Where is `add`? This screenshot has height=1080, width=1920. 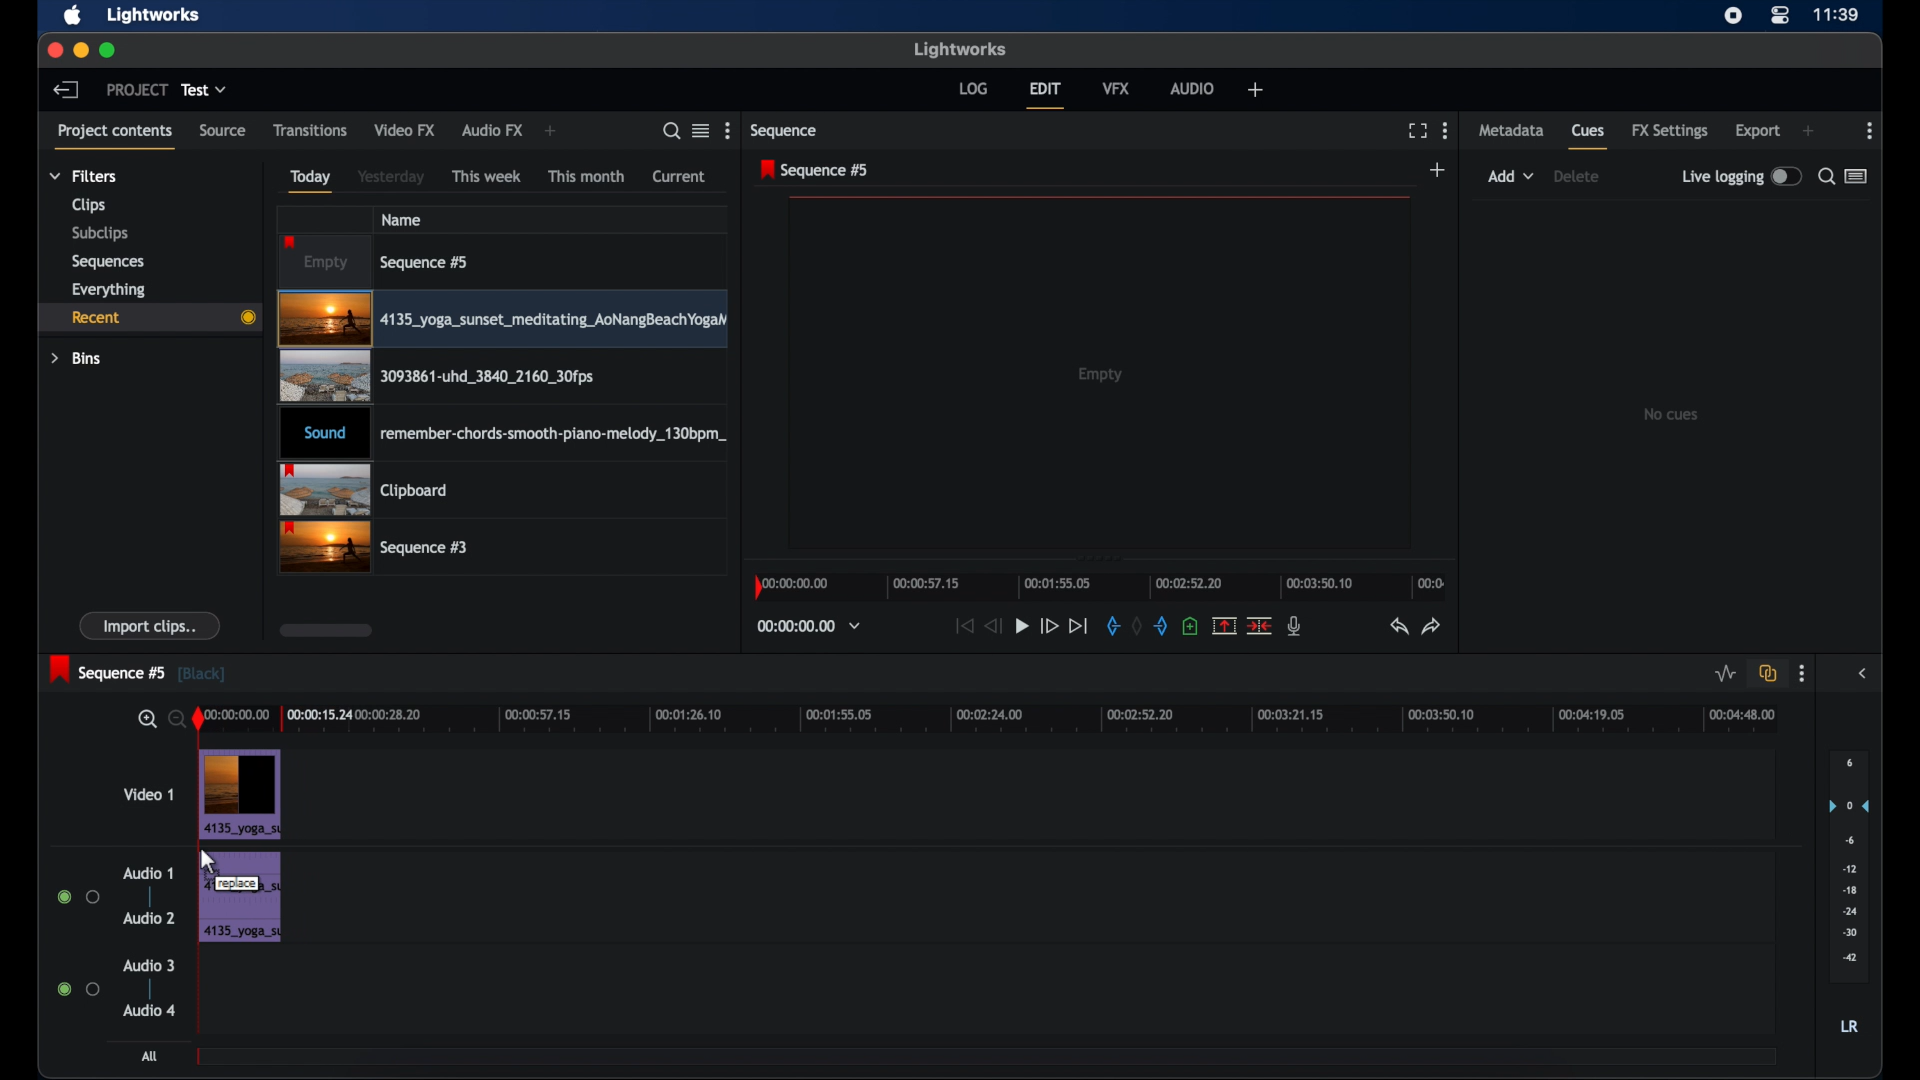
add is located at coordinates (1511, 176).